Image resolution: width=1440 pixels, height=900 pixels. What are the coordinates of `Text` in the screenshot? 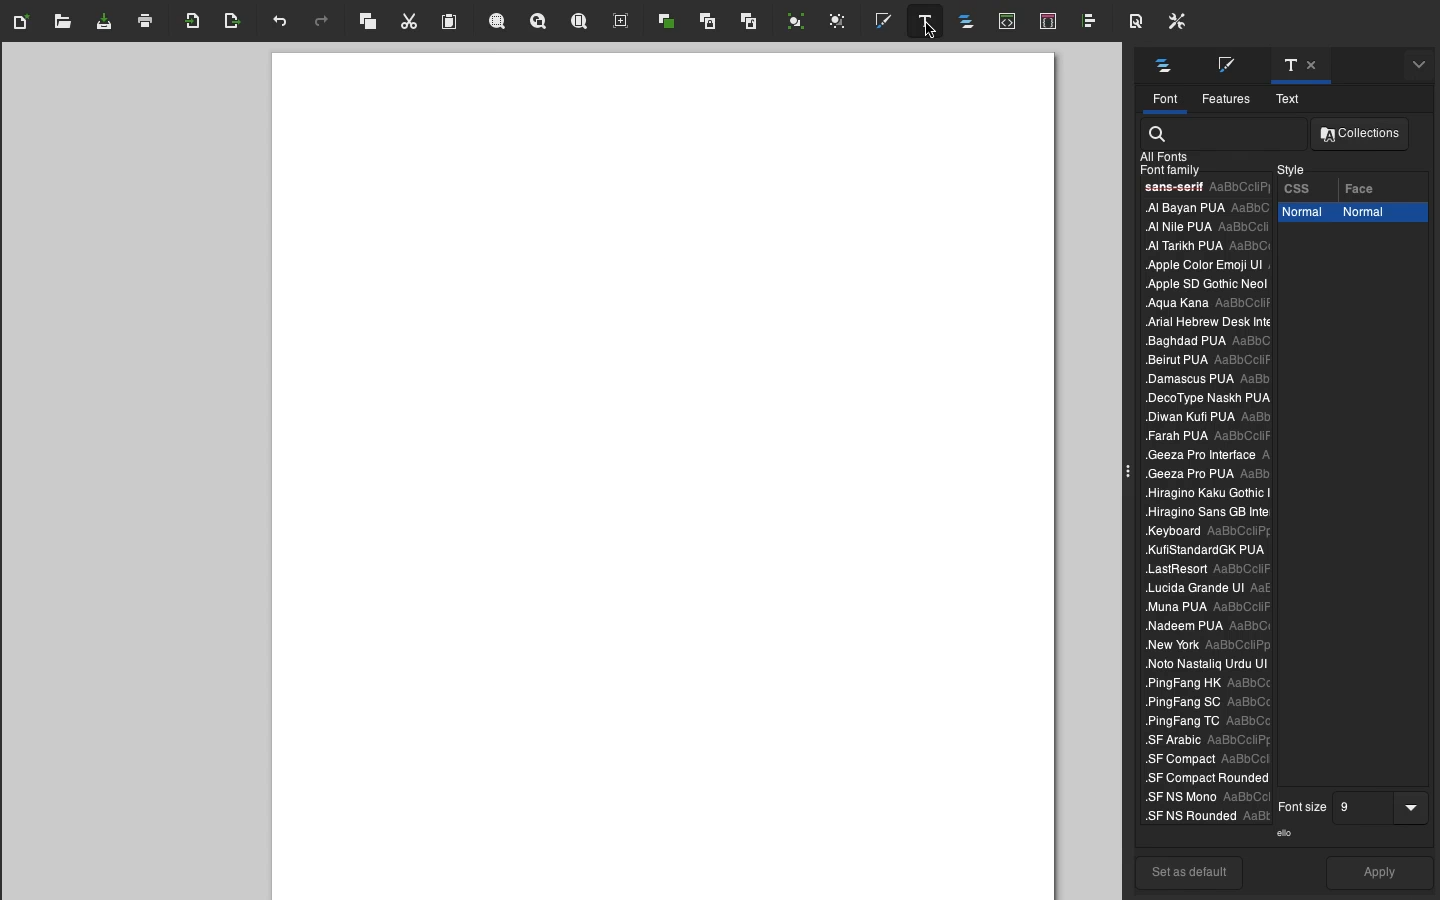 It's located at (1300, 65).